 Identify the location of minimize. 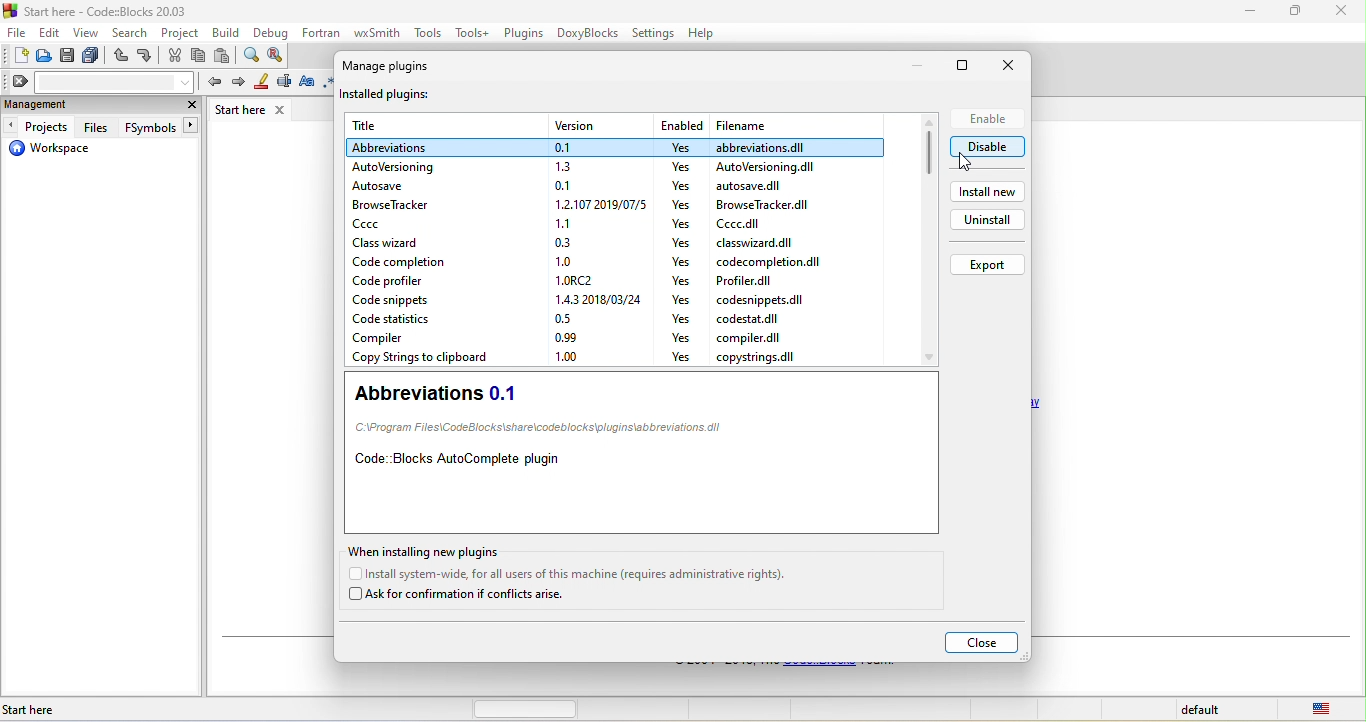
(1295, 14).